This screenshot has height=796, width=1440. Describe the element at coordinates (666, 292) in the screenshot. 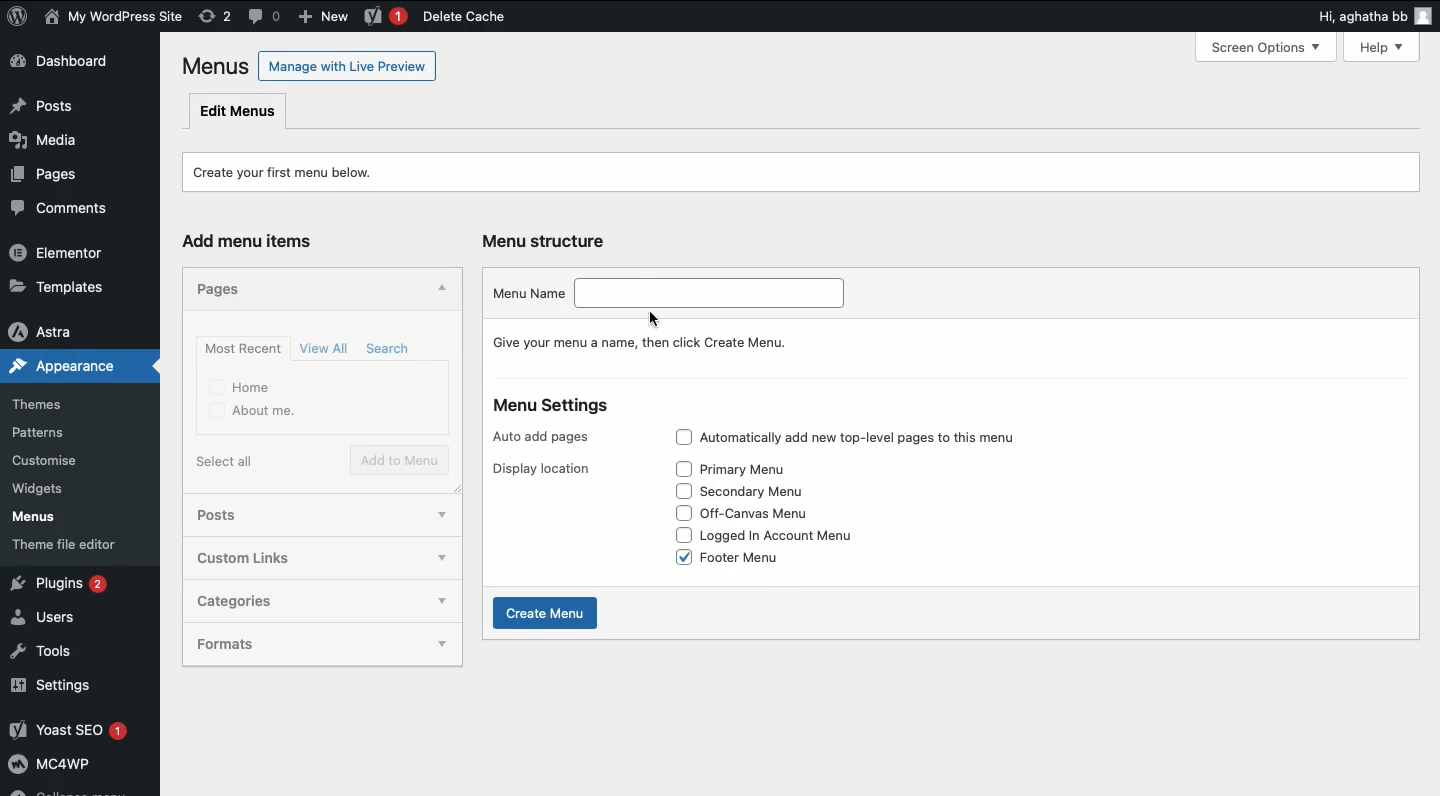

I see `Menu name` at that location.